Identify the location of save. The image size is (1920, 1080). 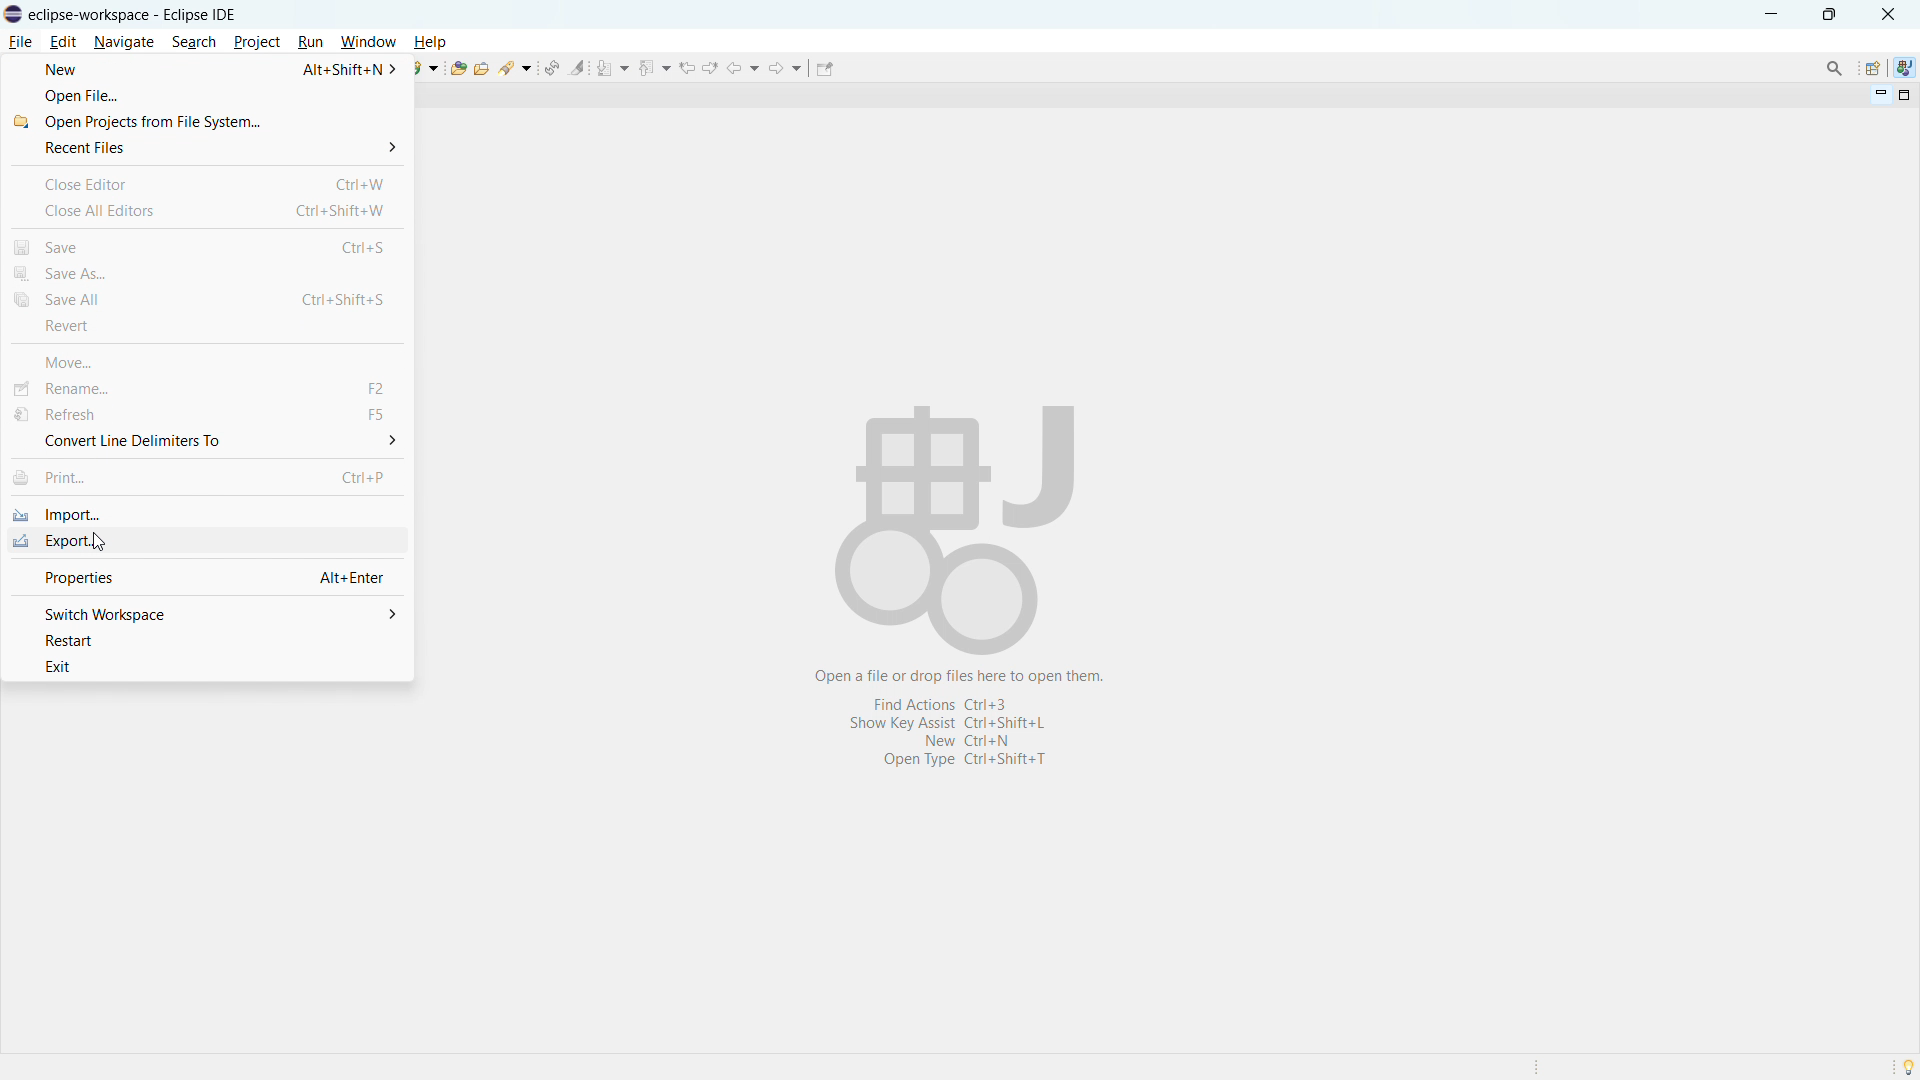
(207, 246).